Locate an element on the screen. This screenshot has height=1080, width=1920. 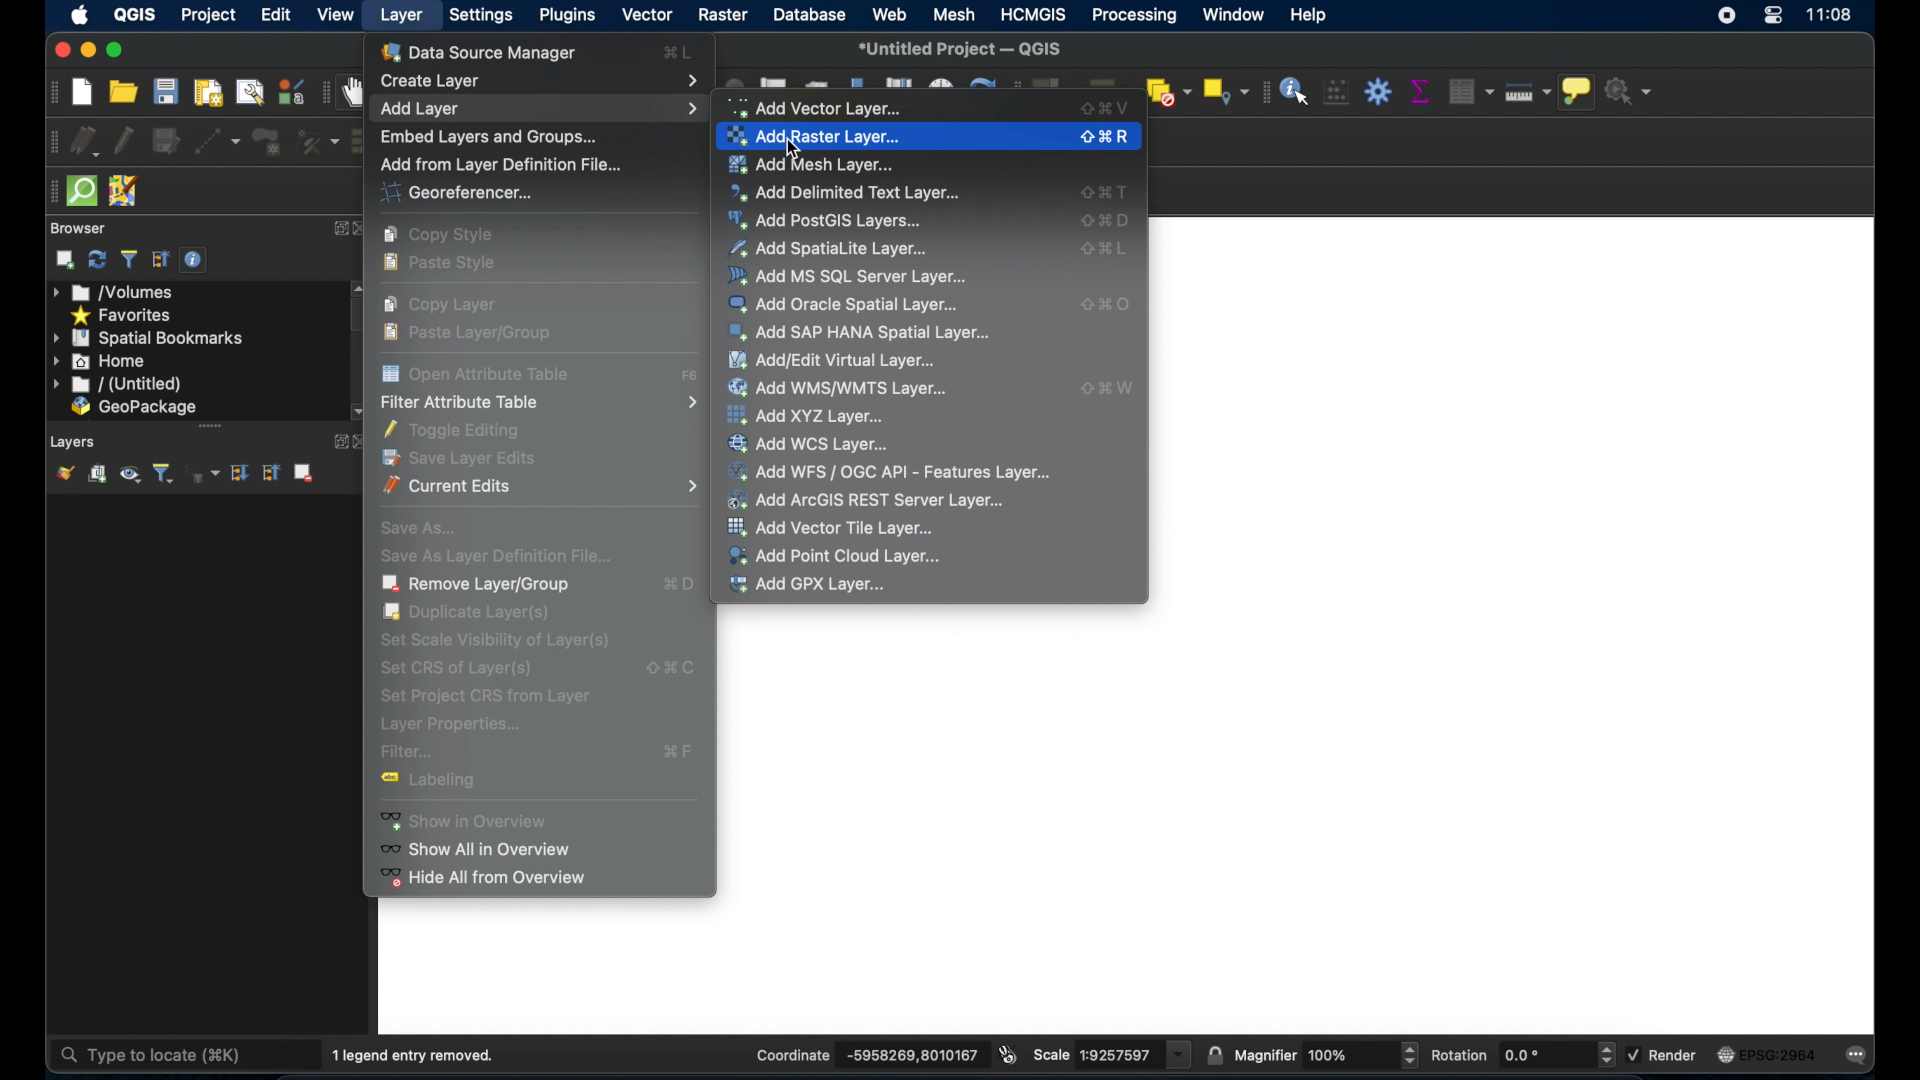
add xwyz layer is located at coordinates (808, 415).